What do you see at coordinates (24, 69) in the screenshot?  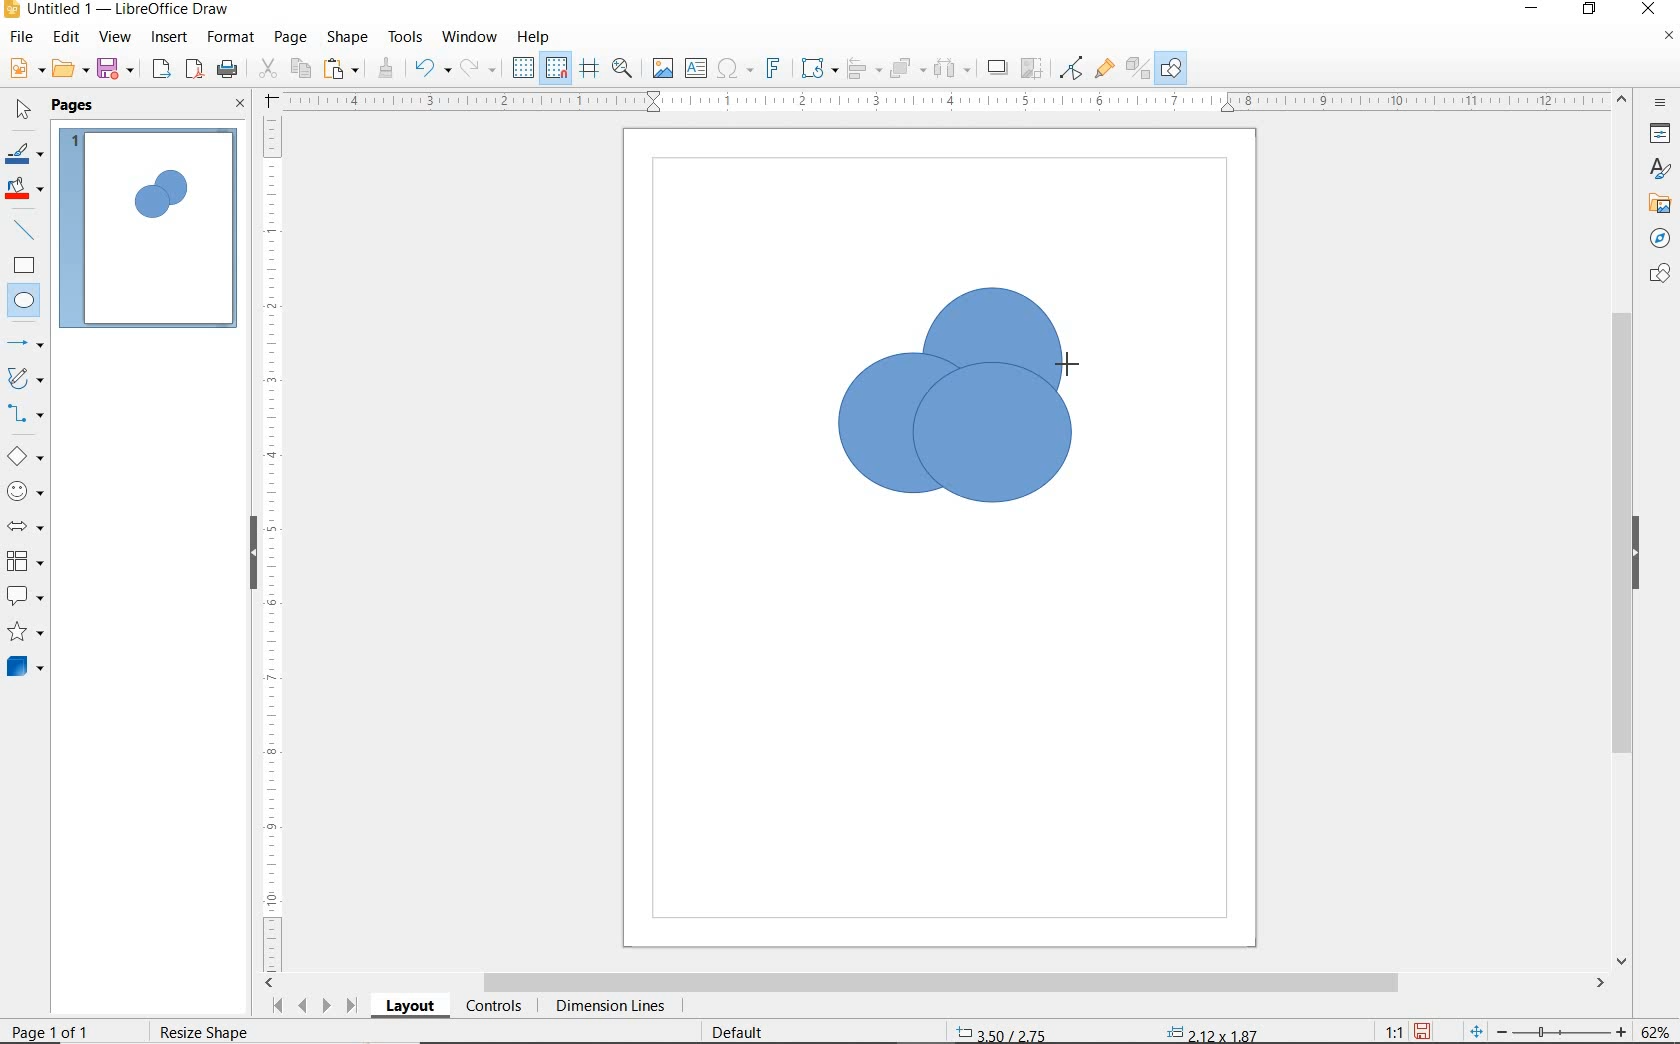 I see `NEW` at bounding box center [24, 69].